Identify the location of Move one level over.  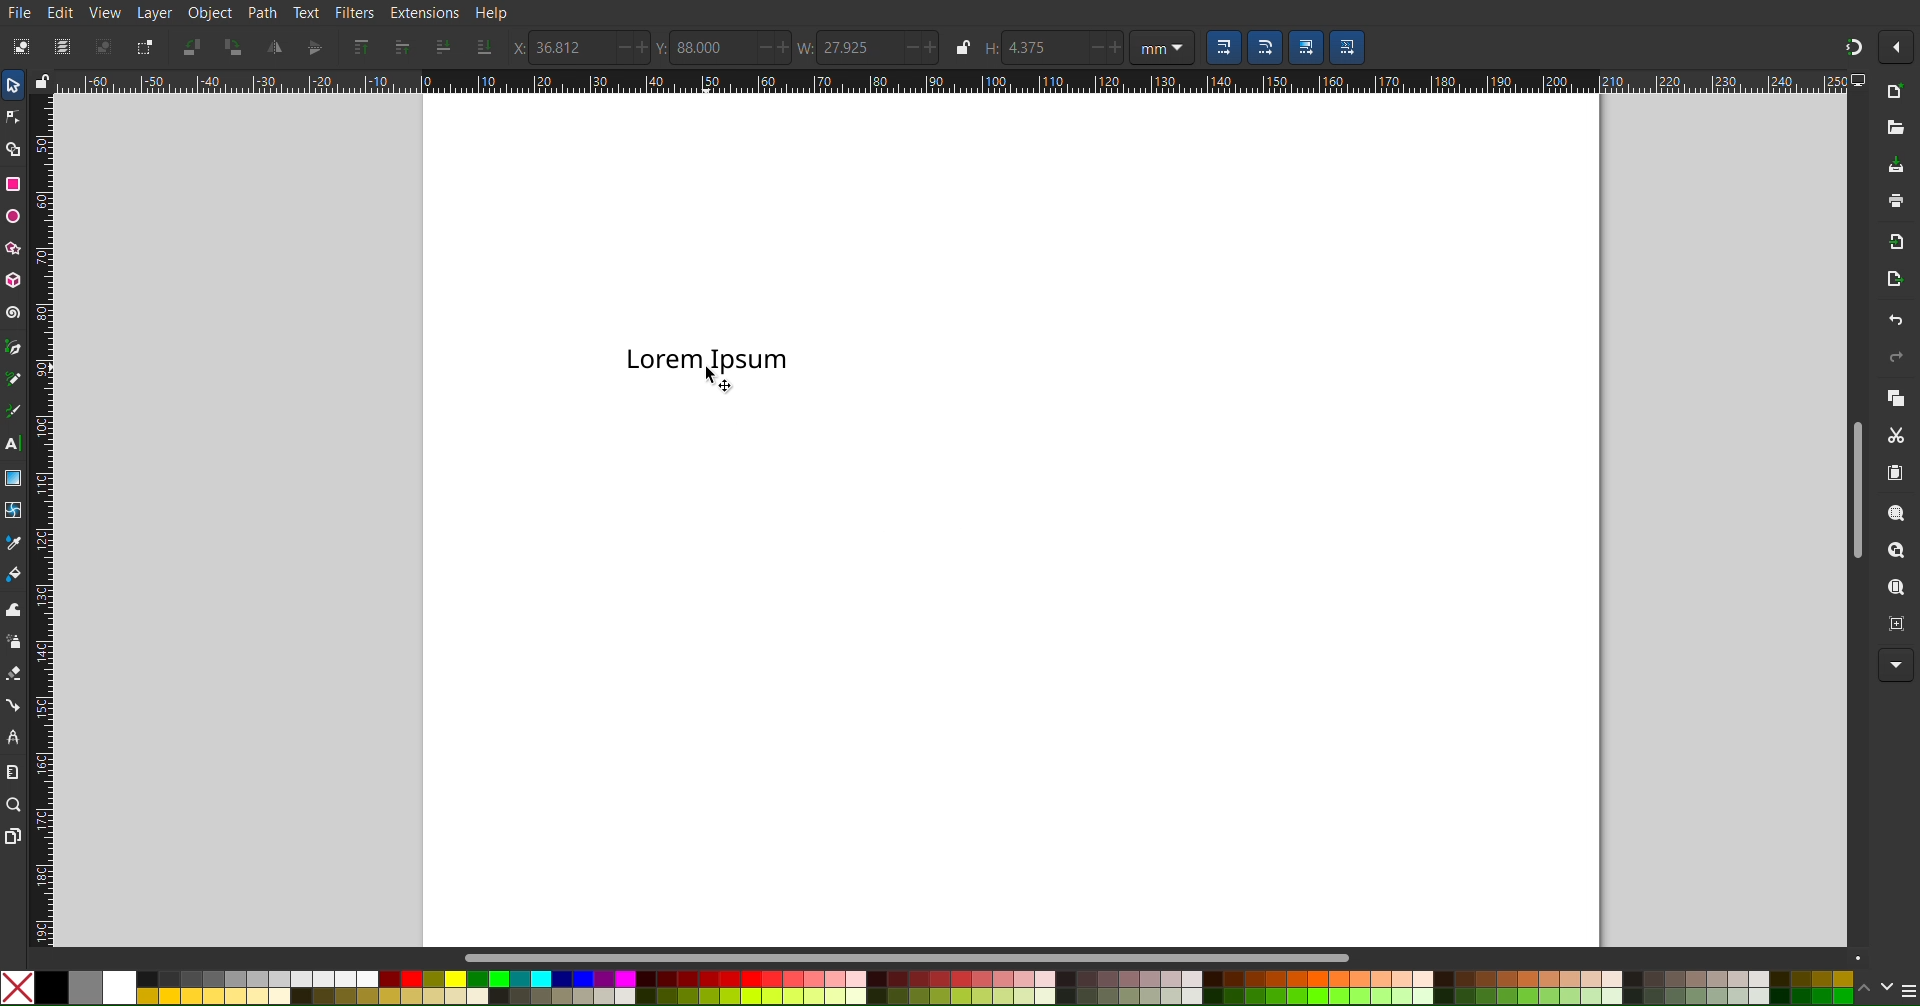
(404, 46).